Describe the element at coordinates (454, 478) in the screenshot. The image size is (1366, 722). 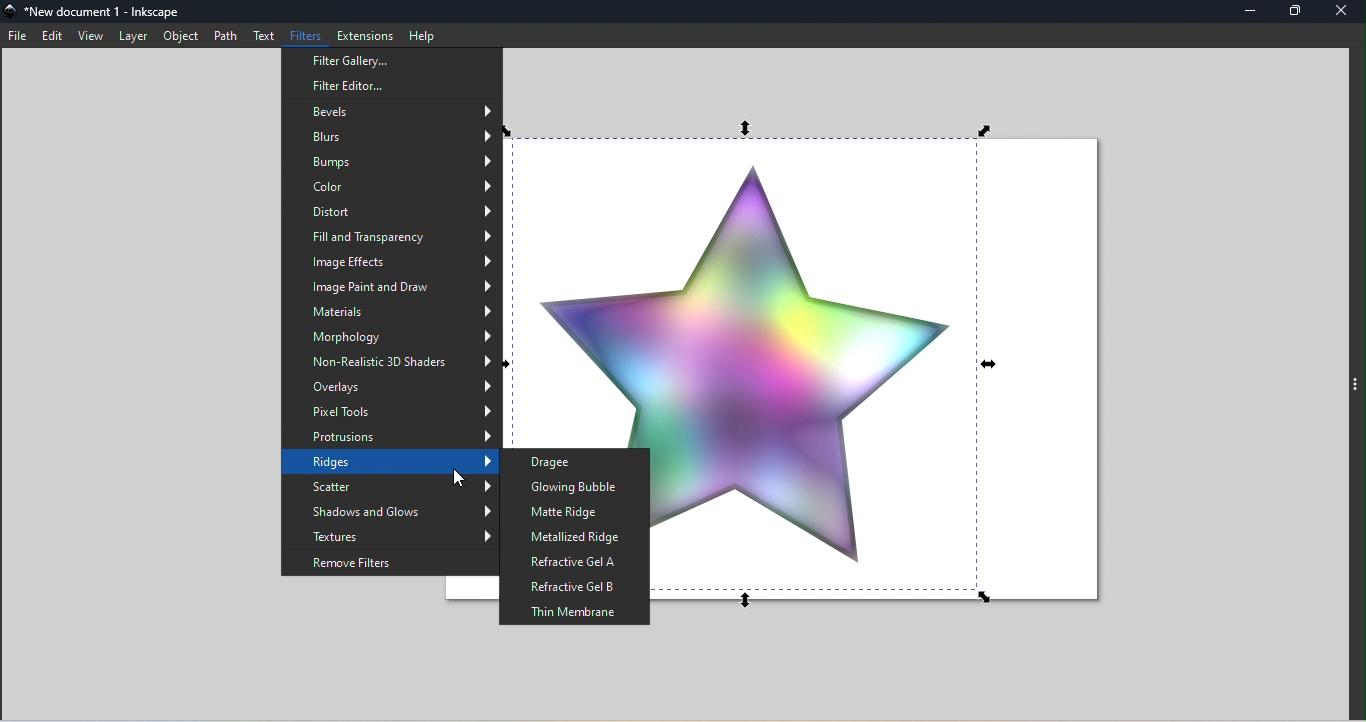
I see `cursor` at that location.